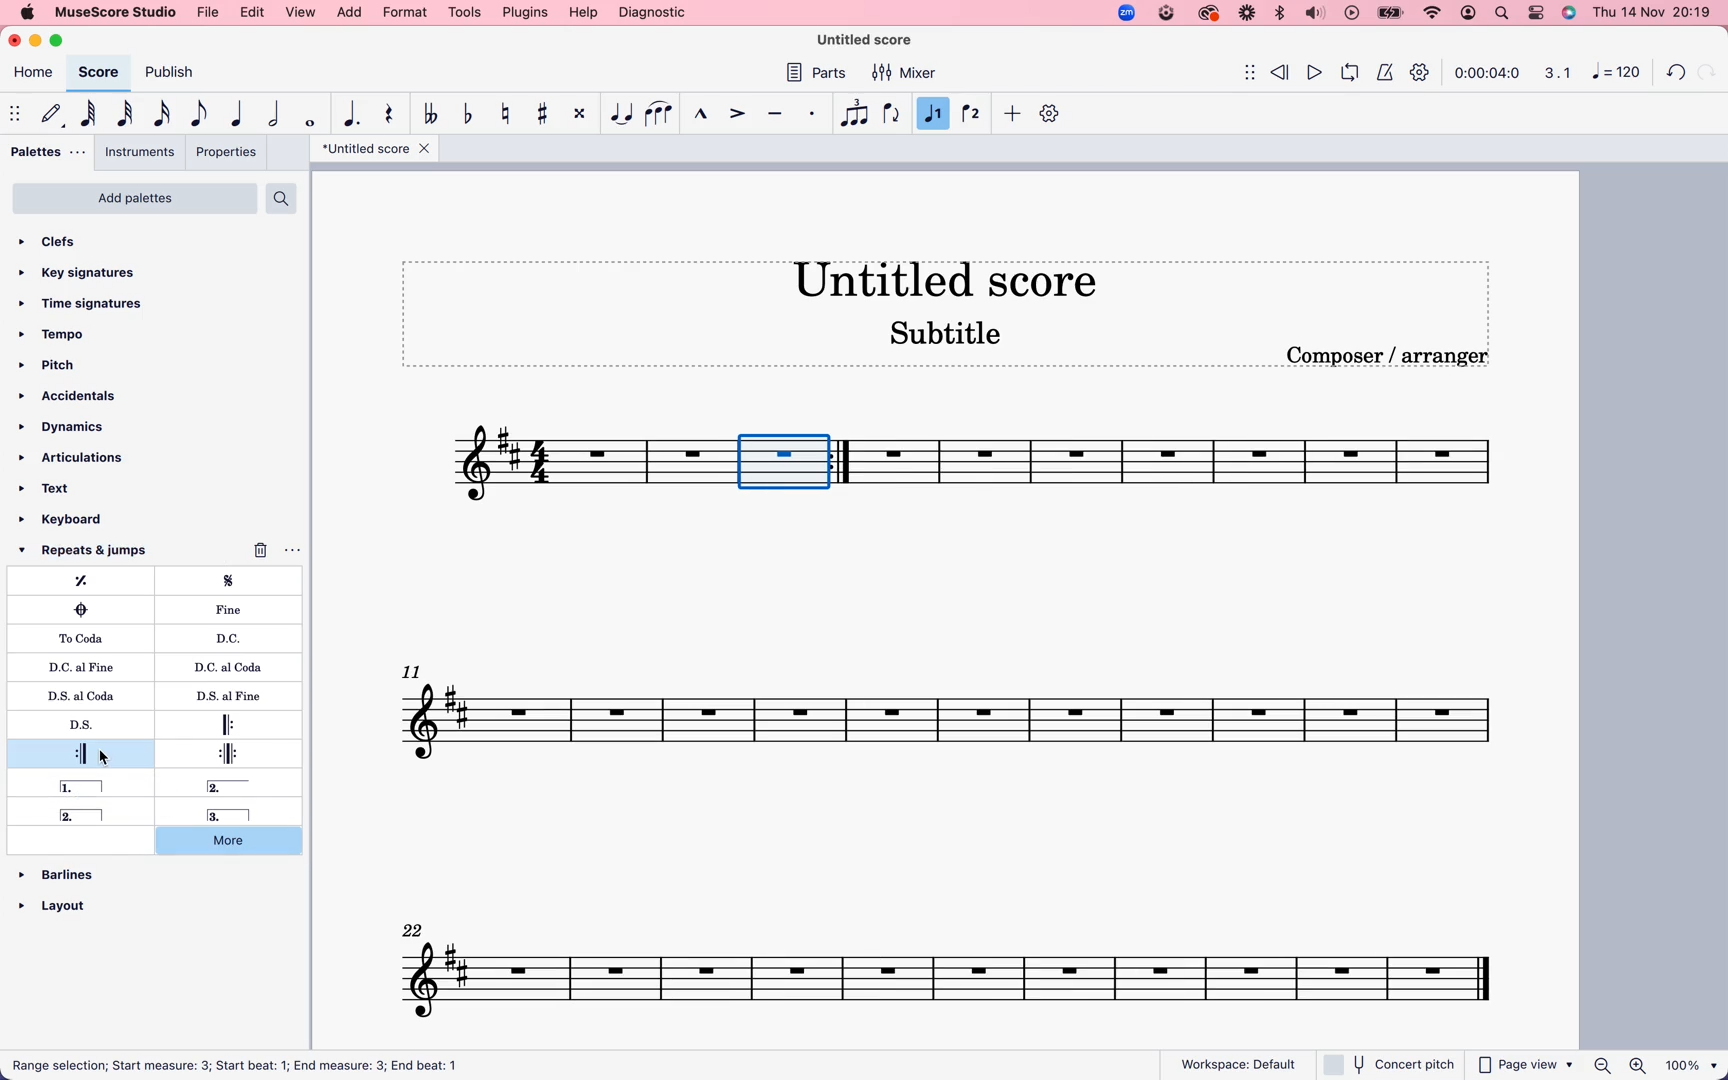  I want to click on tenuto, so click(779, 114).